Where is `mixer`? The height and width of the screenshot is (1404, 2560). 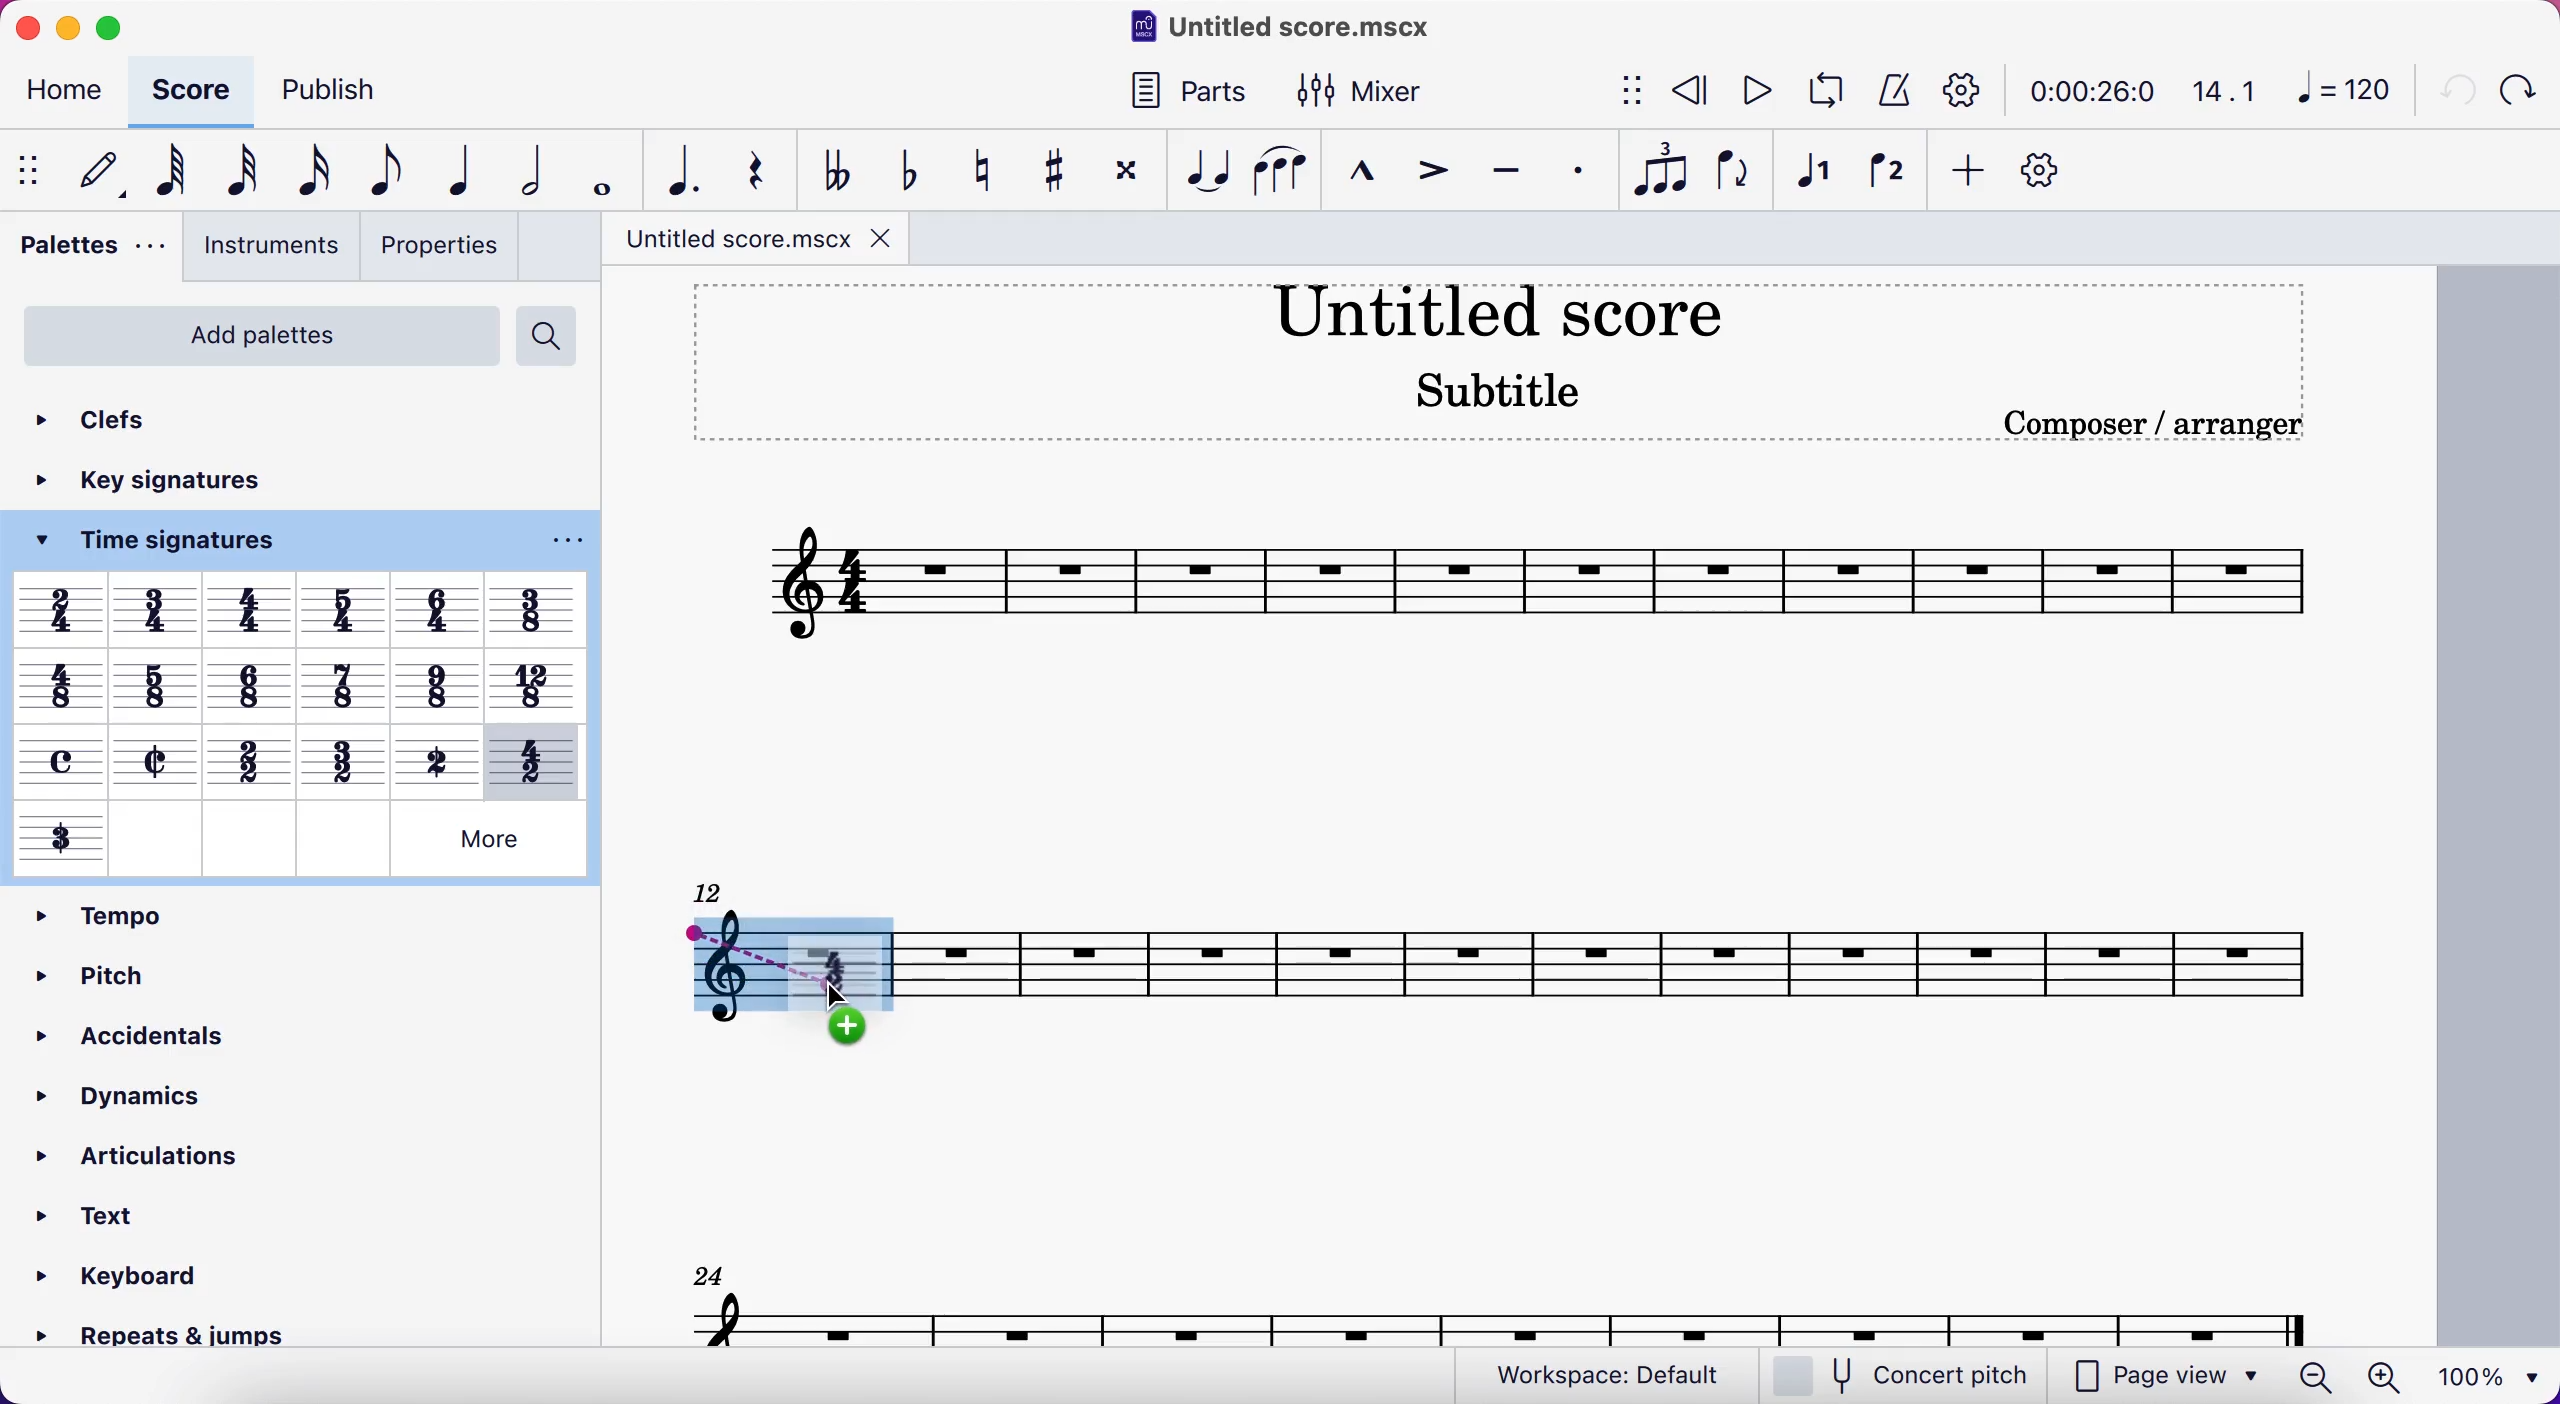 mixer is located at coordinates (1362, 88).